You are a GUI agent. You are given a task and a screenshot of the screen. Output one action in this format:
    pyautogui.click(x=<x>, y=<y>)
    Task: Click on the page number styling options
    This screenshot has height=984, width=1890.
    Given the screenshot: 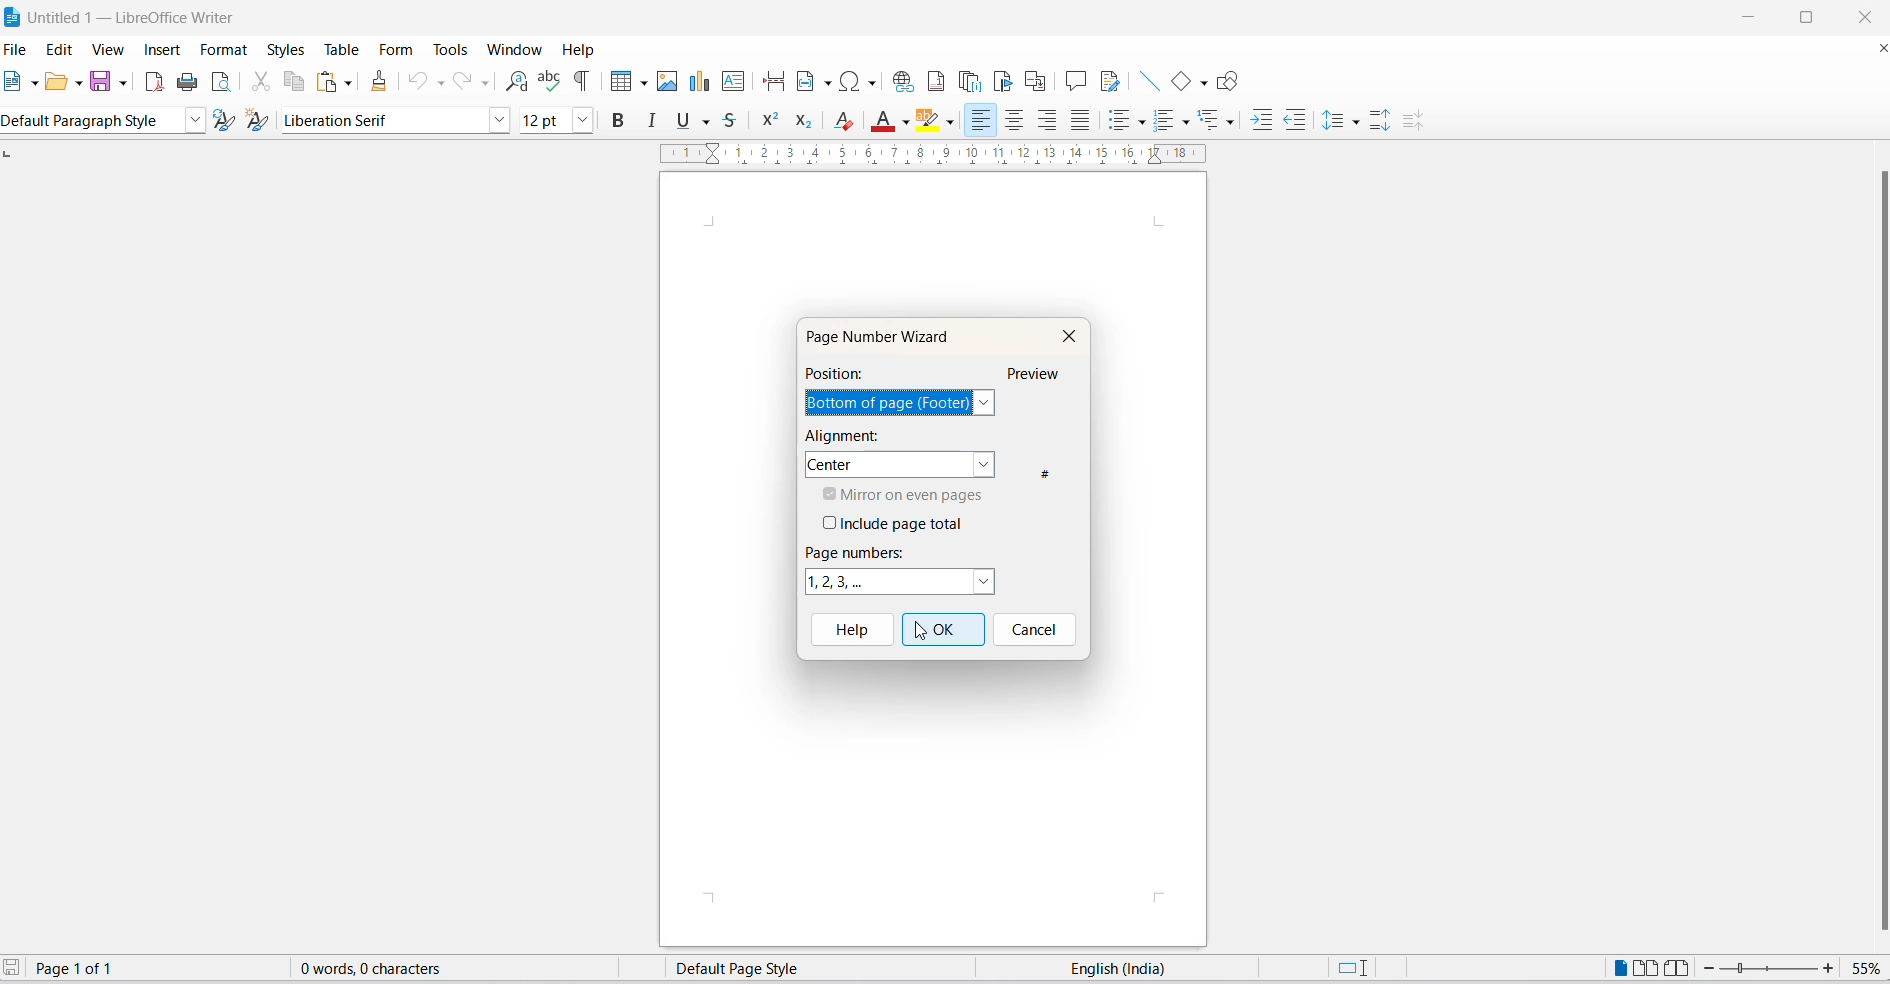 What is the action you would take?
    pyautogui.click(x=897, y=582)
    